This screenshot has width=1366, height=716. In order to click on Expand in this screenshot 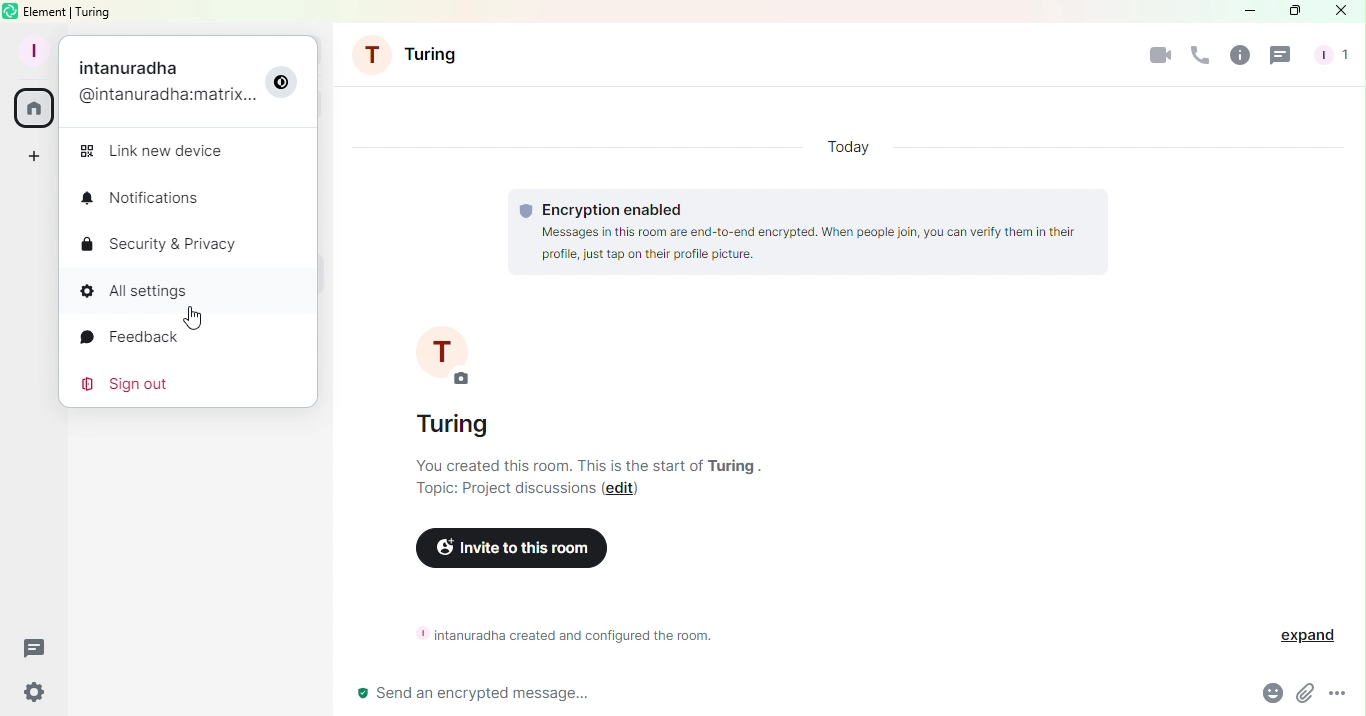, I will do `click(1308, 637)`.